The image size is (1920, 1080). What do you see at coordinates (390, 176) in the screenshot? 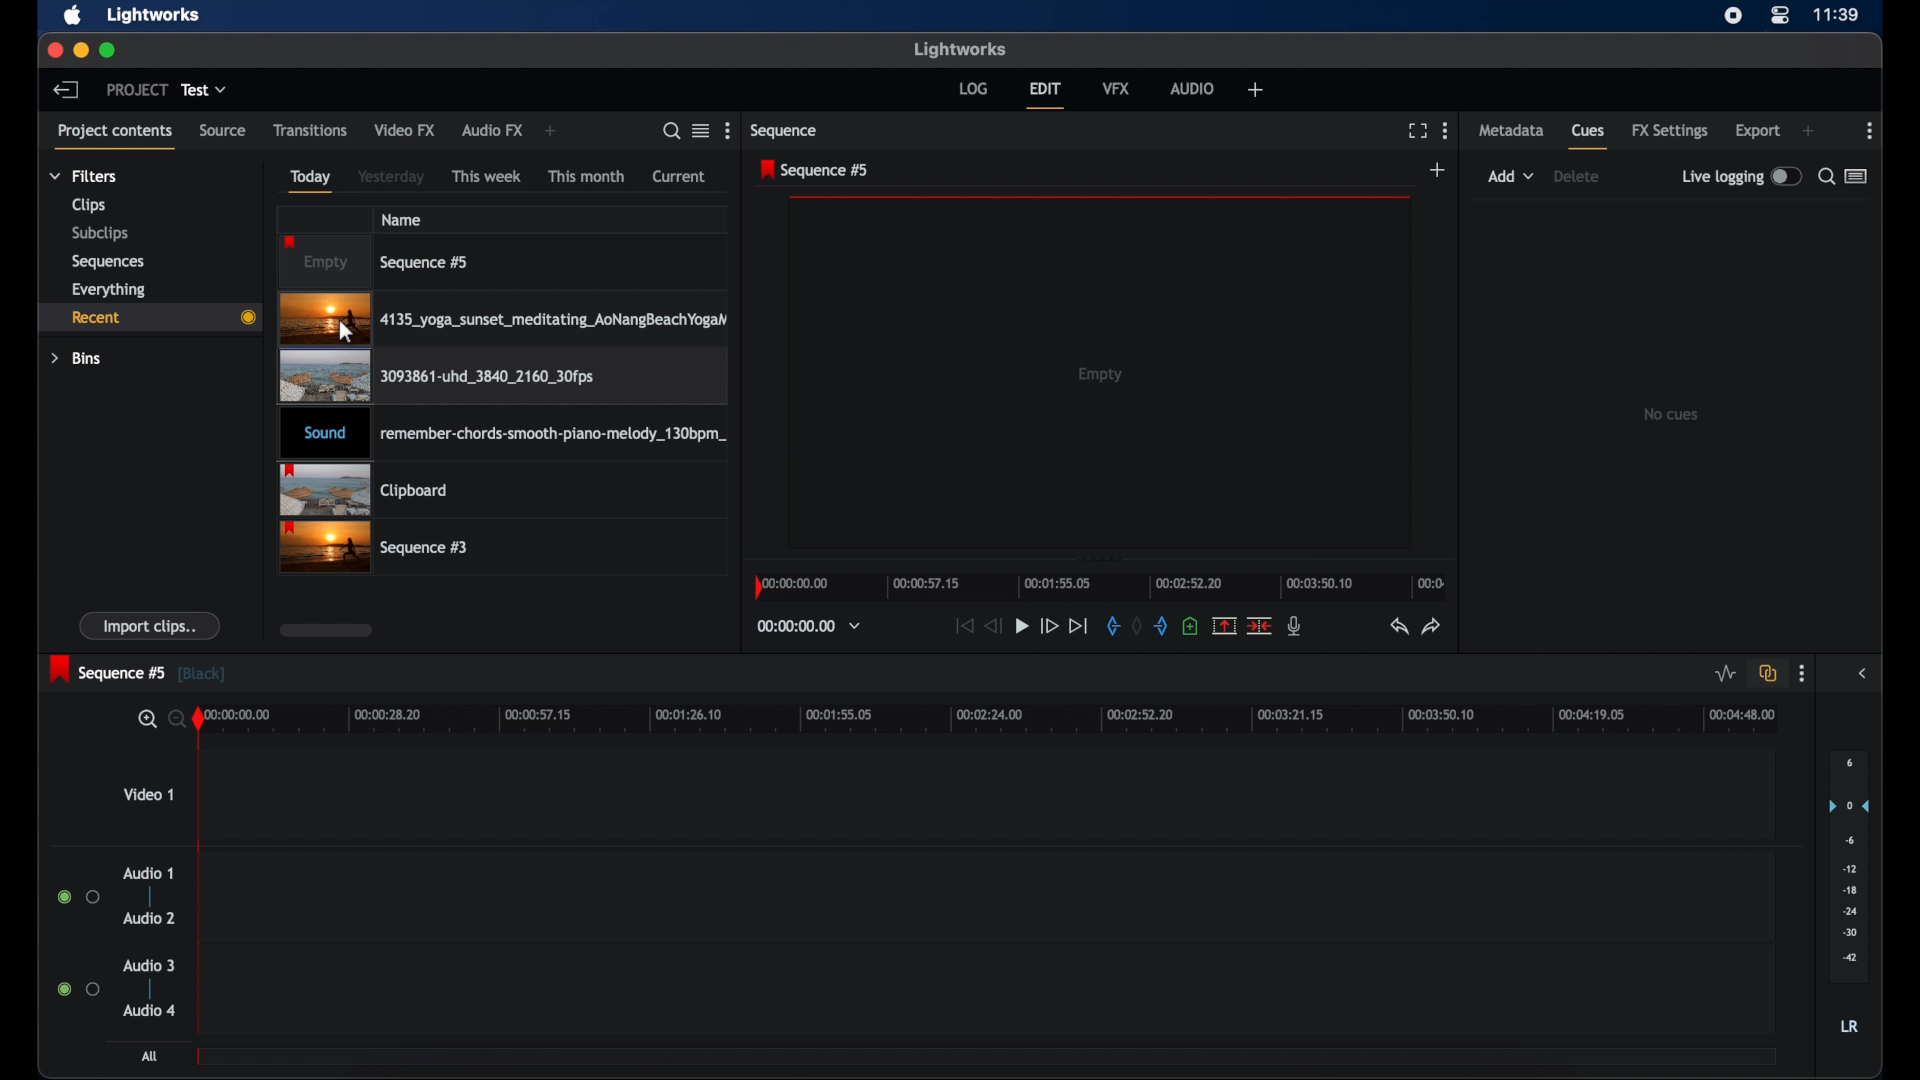
I see `yesterday` at bounding box center [390, 176].